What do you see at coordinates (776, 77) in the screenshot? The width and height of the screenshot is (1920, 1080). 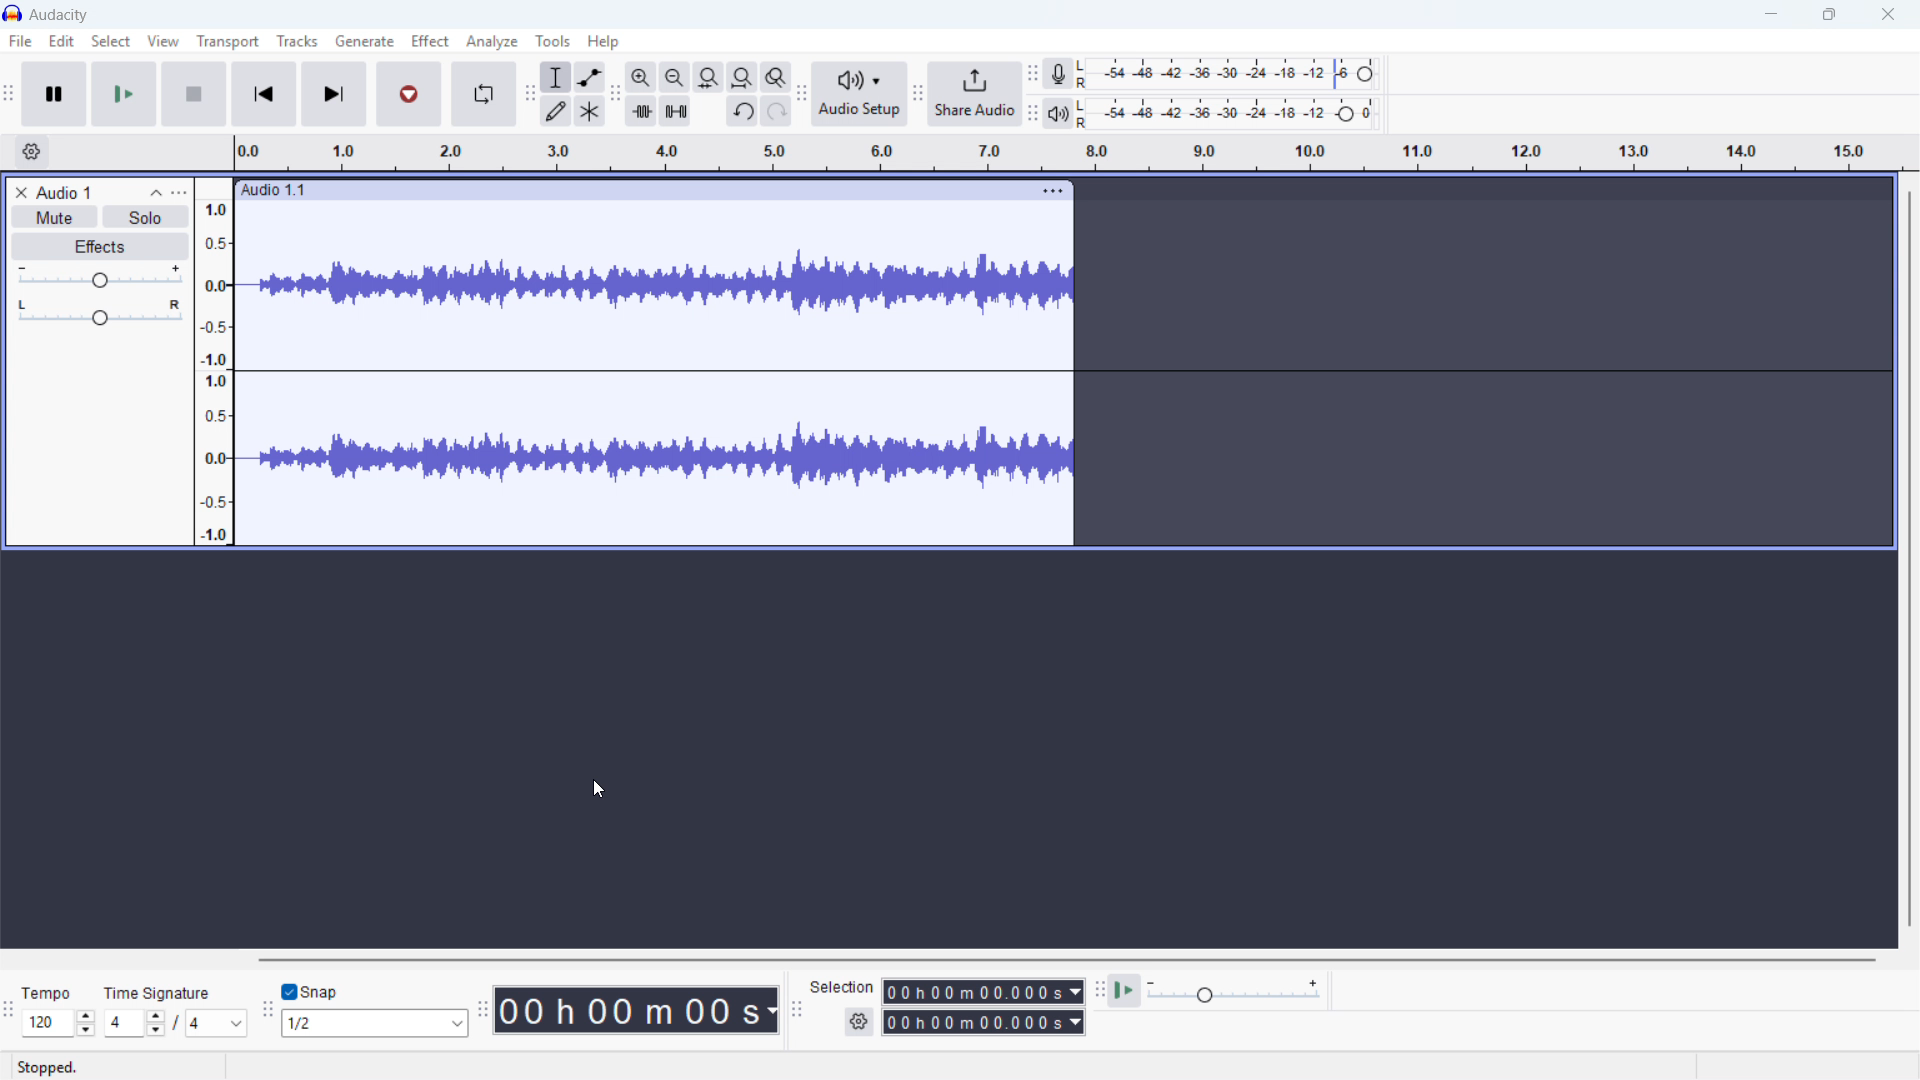 I see `Toggle zoom ` at bounding box center [776, 77].